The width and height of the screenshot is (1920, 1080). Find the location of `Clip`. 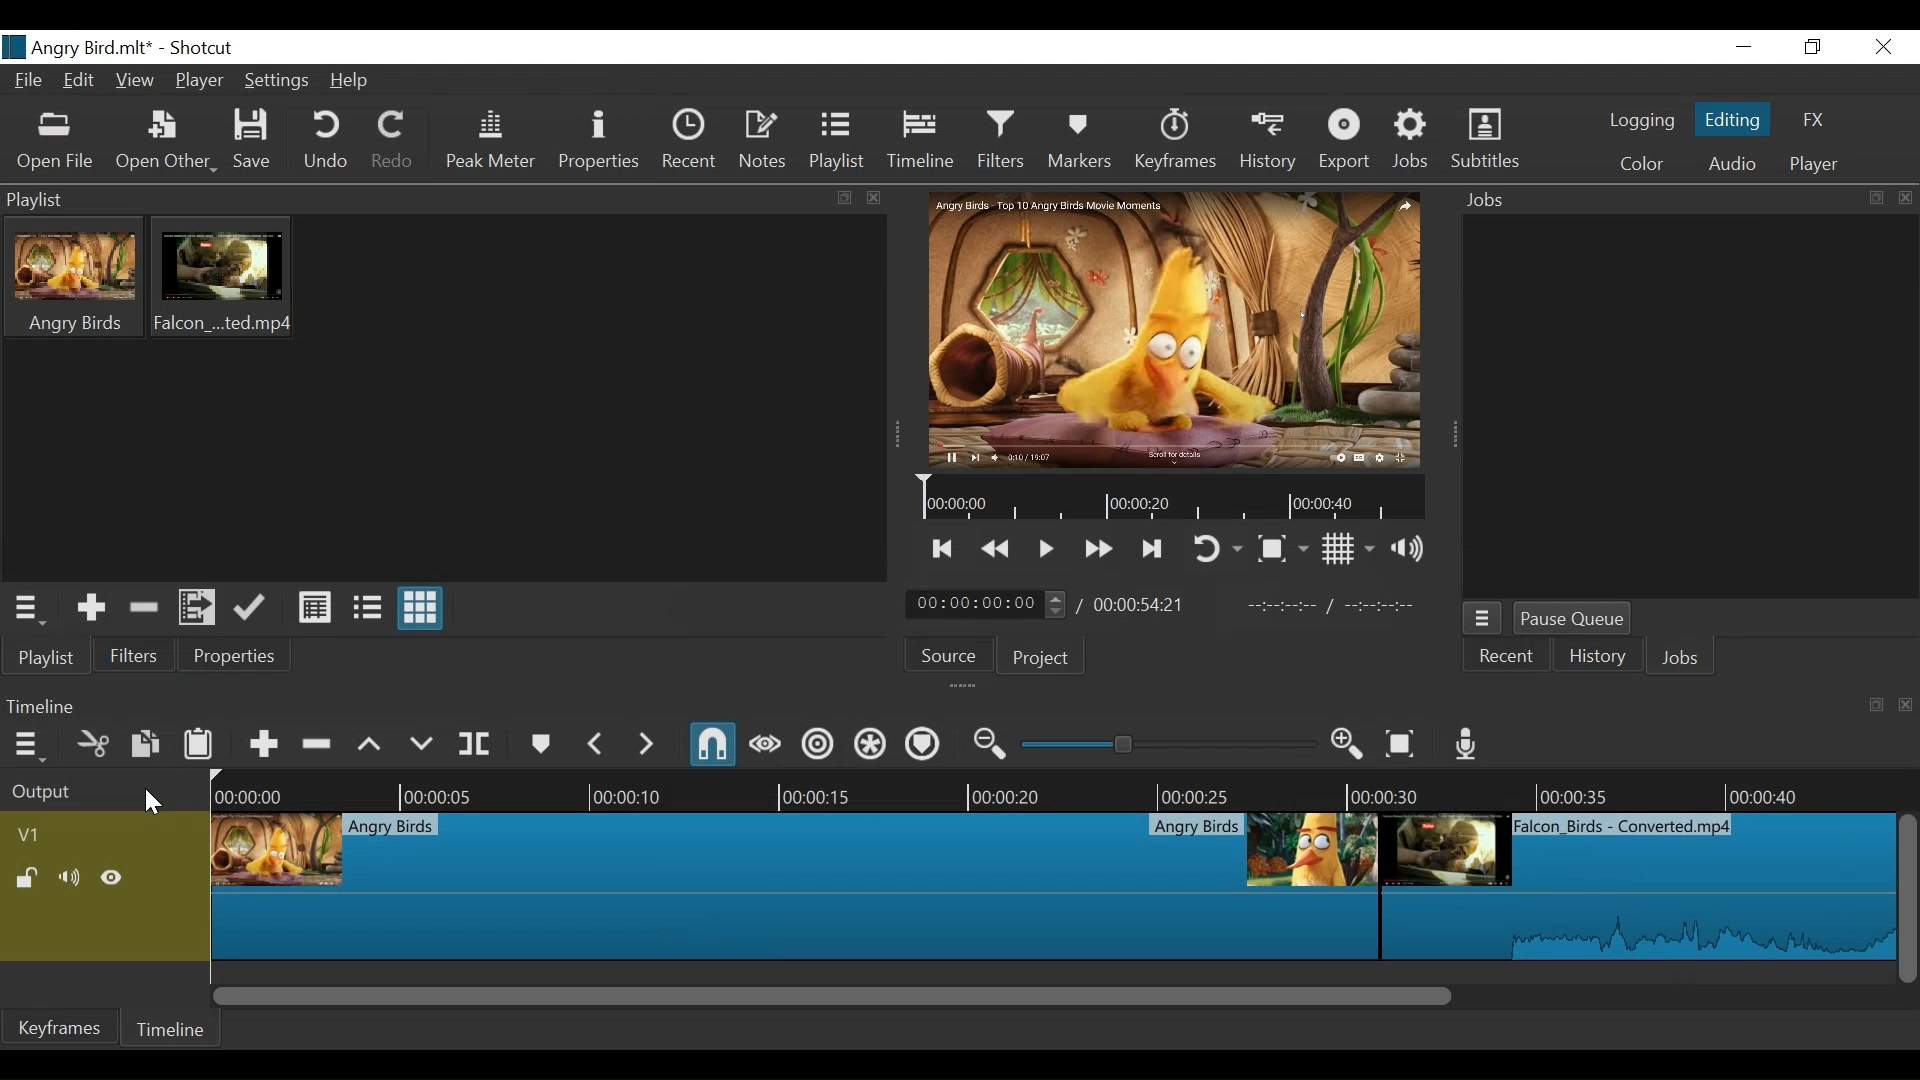

Clip is located at coordinates (75, 275).